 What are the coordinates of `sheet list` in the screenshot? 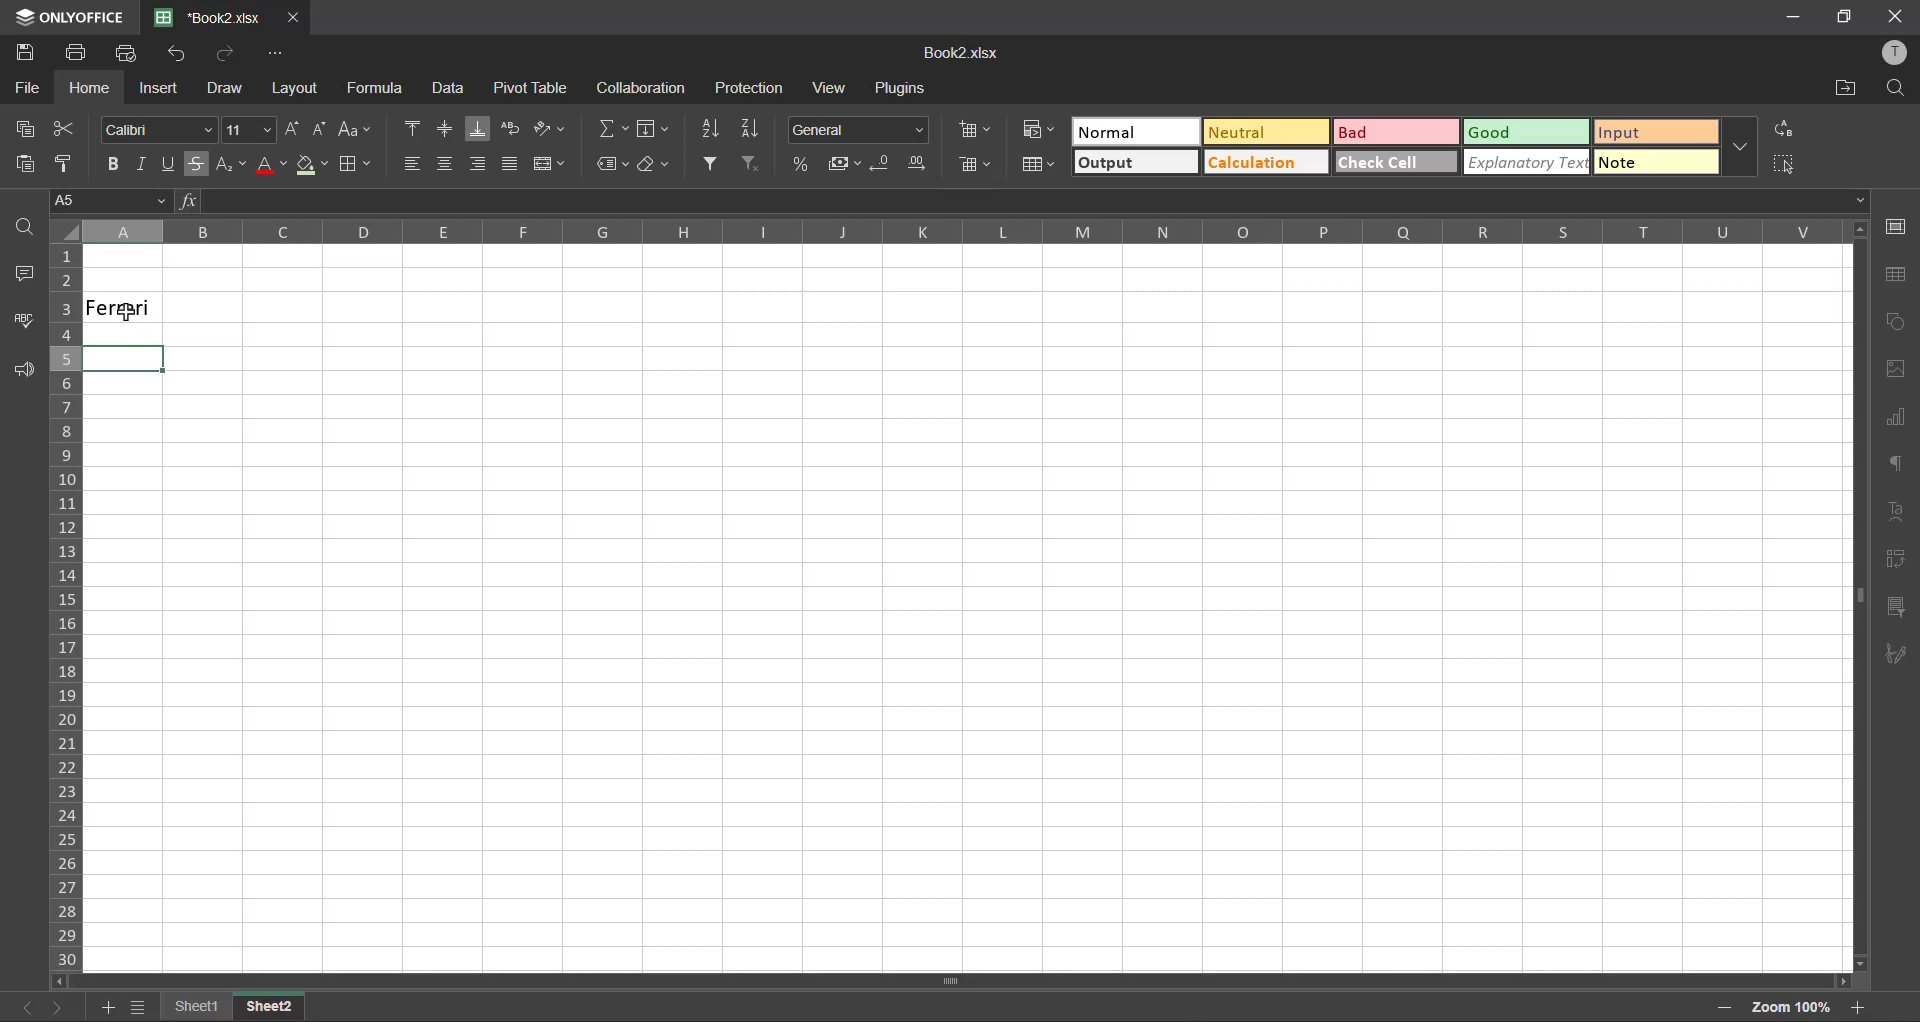 It's located at (136, 1008).